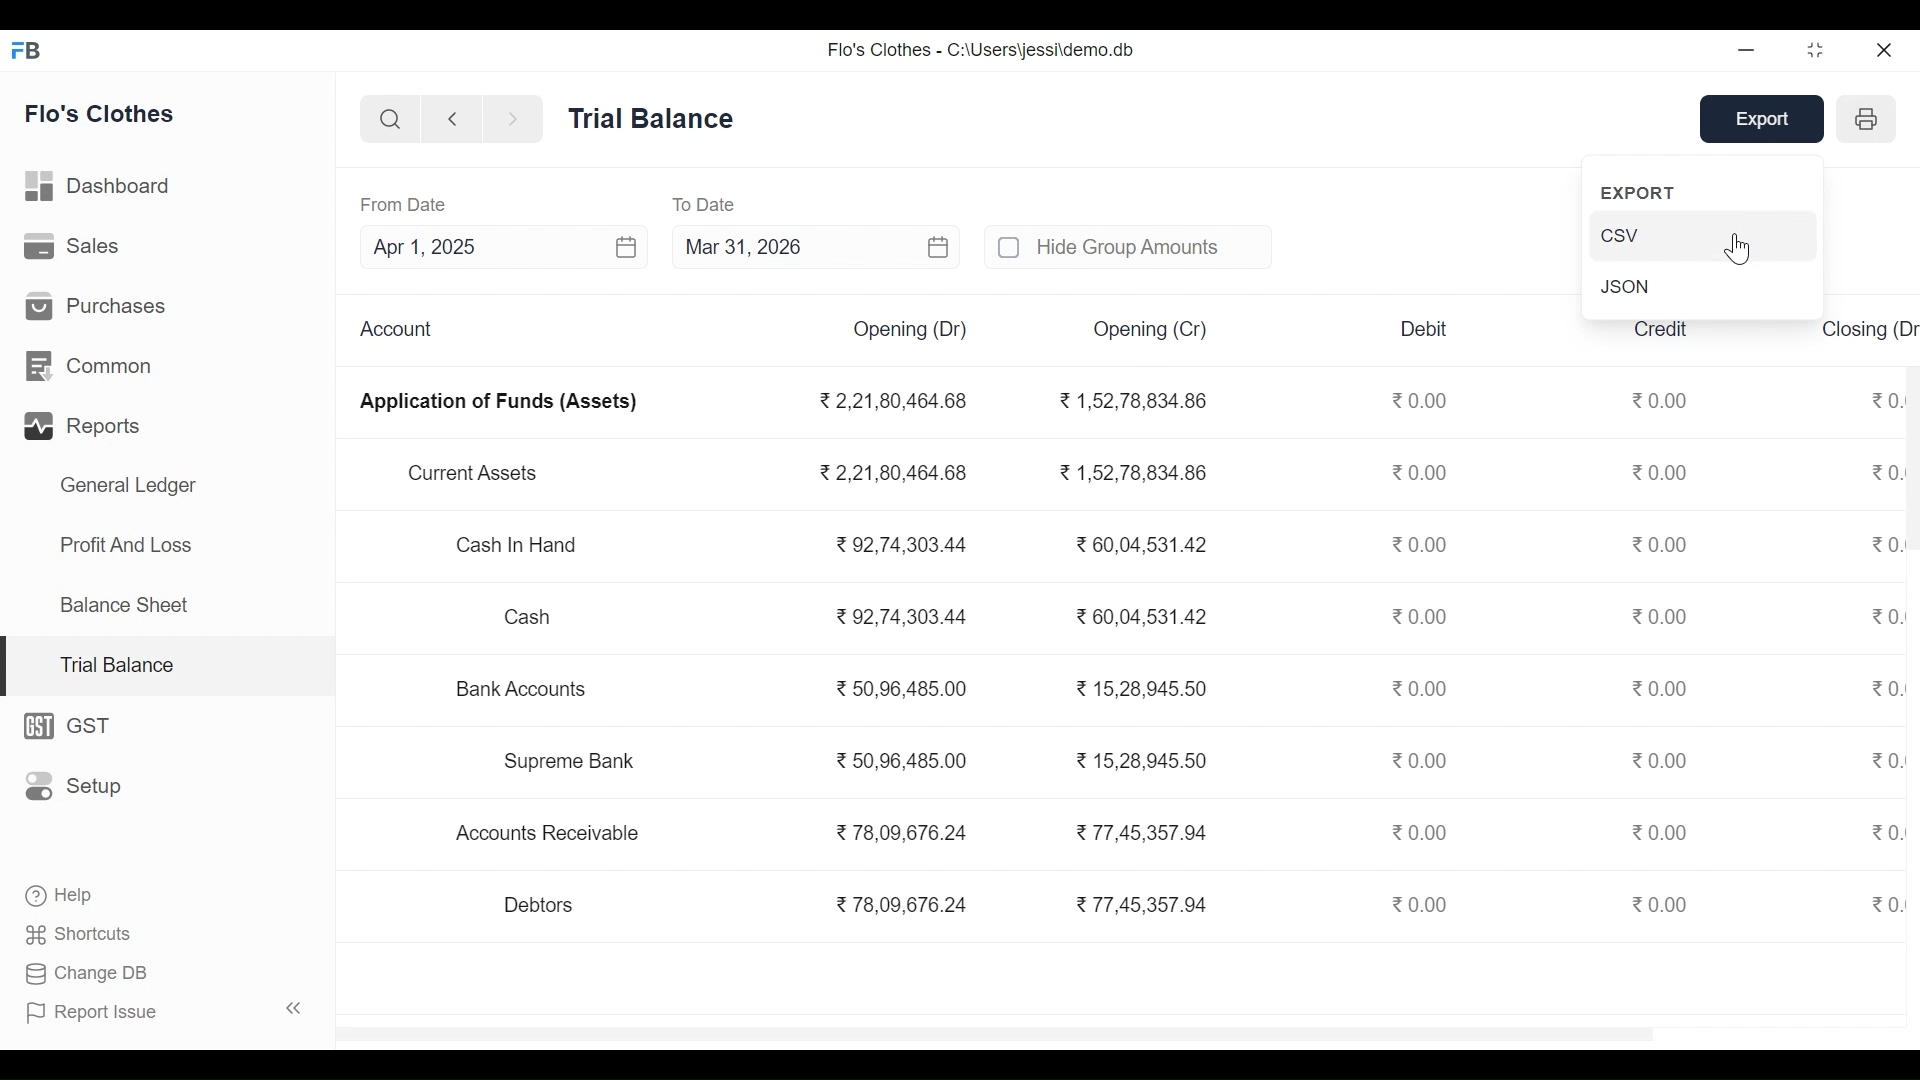  I want to click on 0.00, so click(1425, 474).